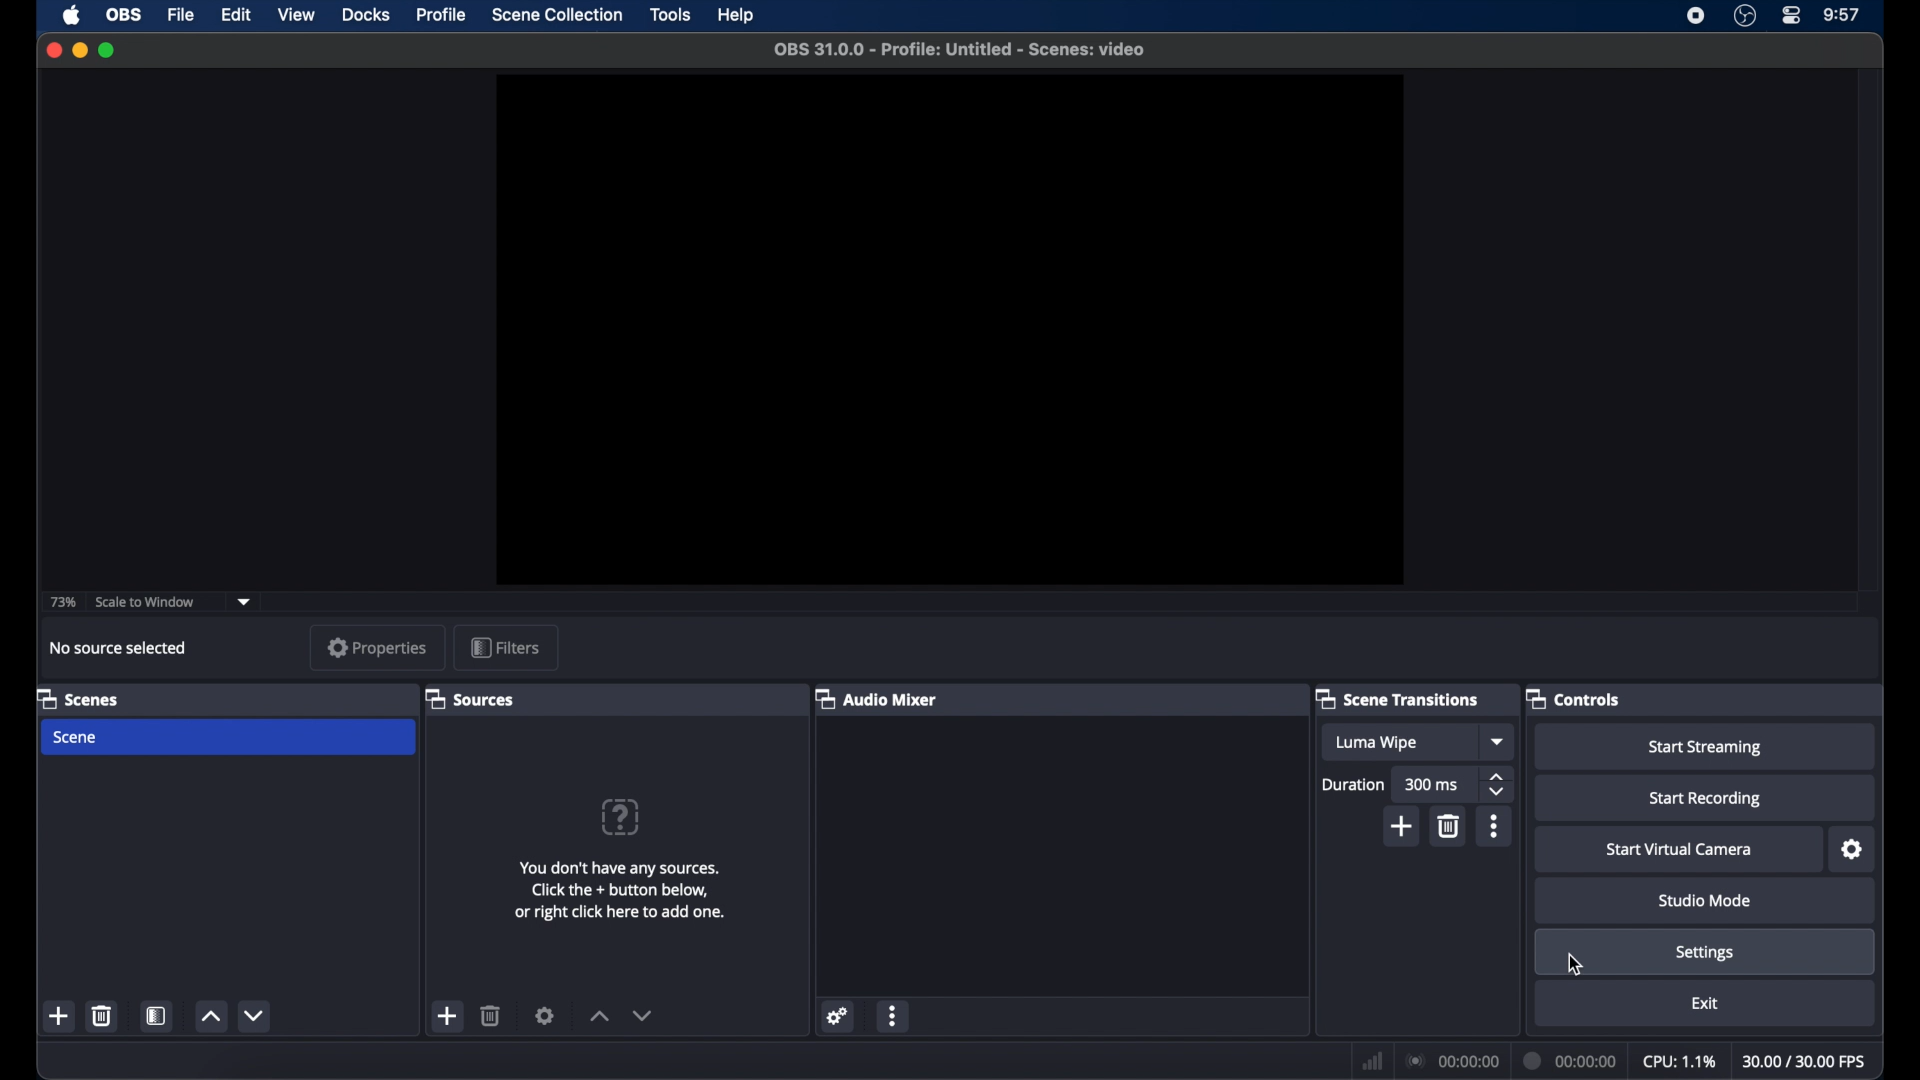 This screenshot has height=1080, width=1920. What do you see at coordinates (1679, 1060) in the screenshot?
I see `cpu` at bounding box center [1679, 1060].